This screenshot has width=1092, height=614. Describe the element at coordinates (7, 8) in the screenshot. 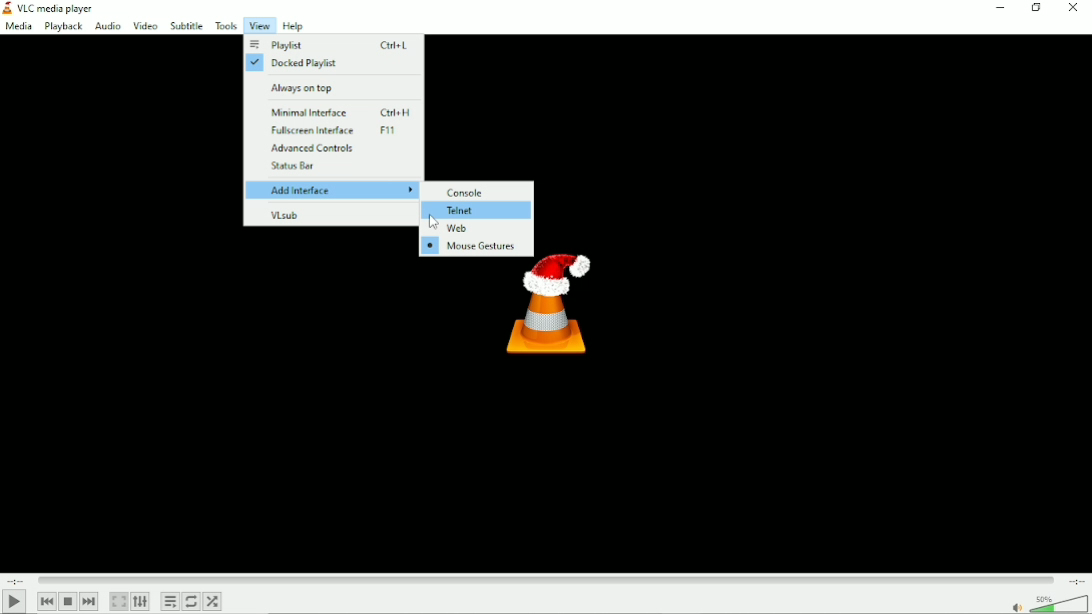

I see `vlc logo` at that location.